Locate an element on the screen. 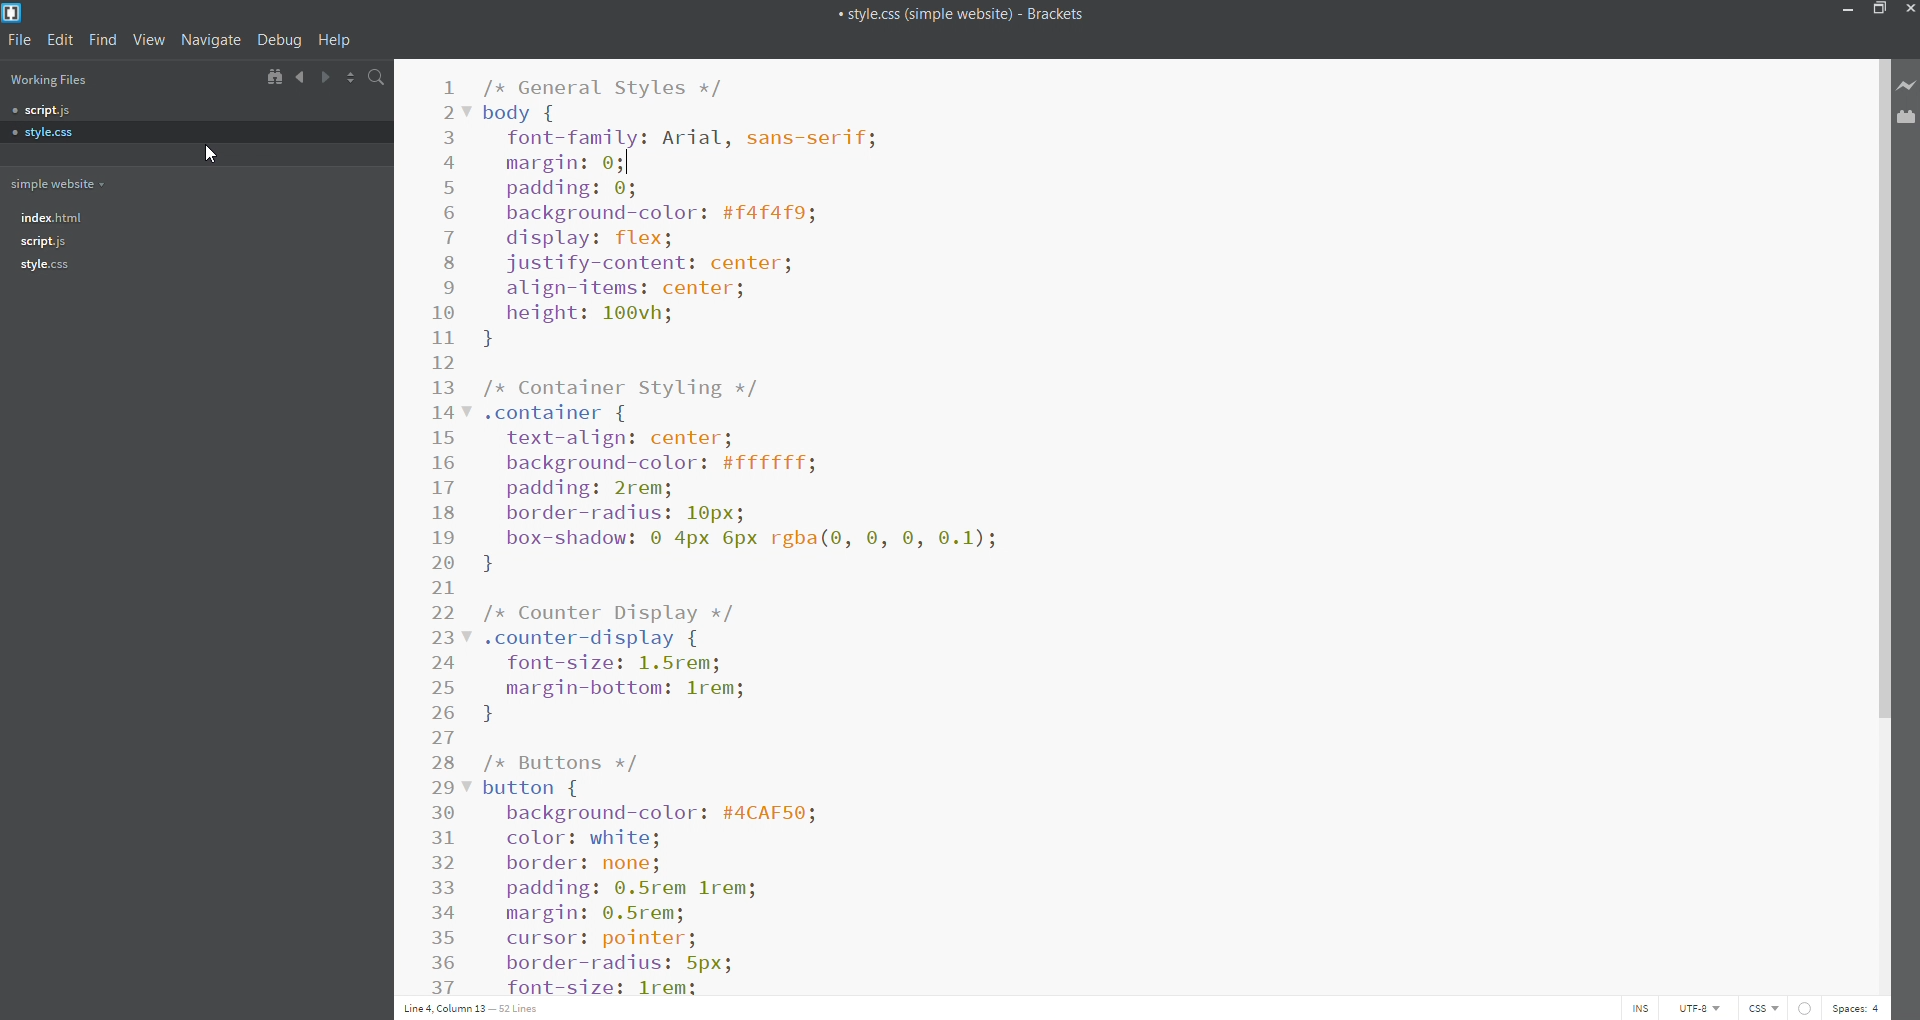  show in file tree is located at coordinates (274, 78).